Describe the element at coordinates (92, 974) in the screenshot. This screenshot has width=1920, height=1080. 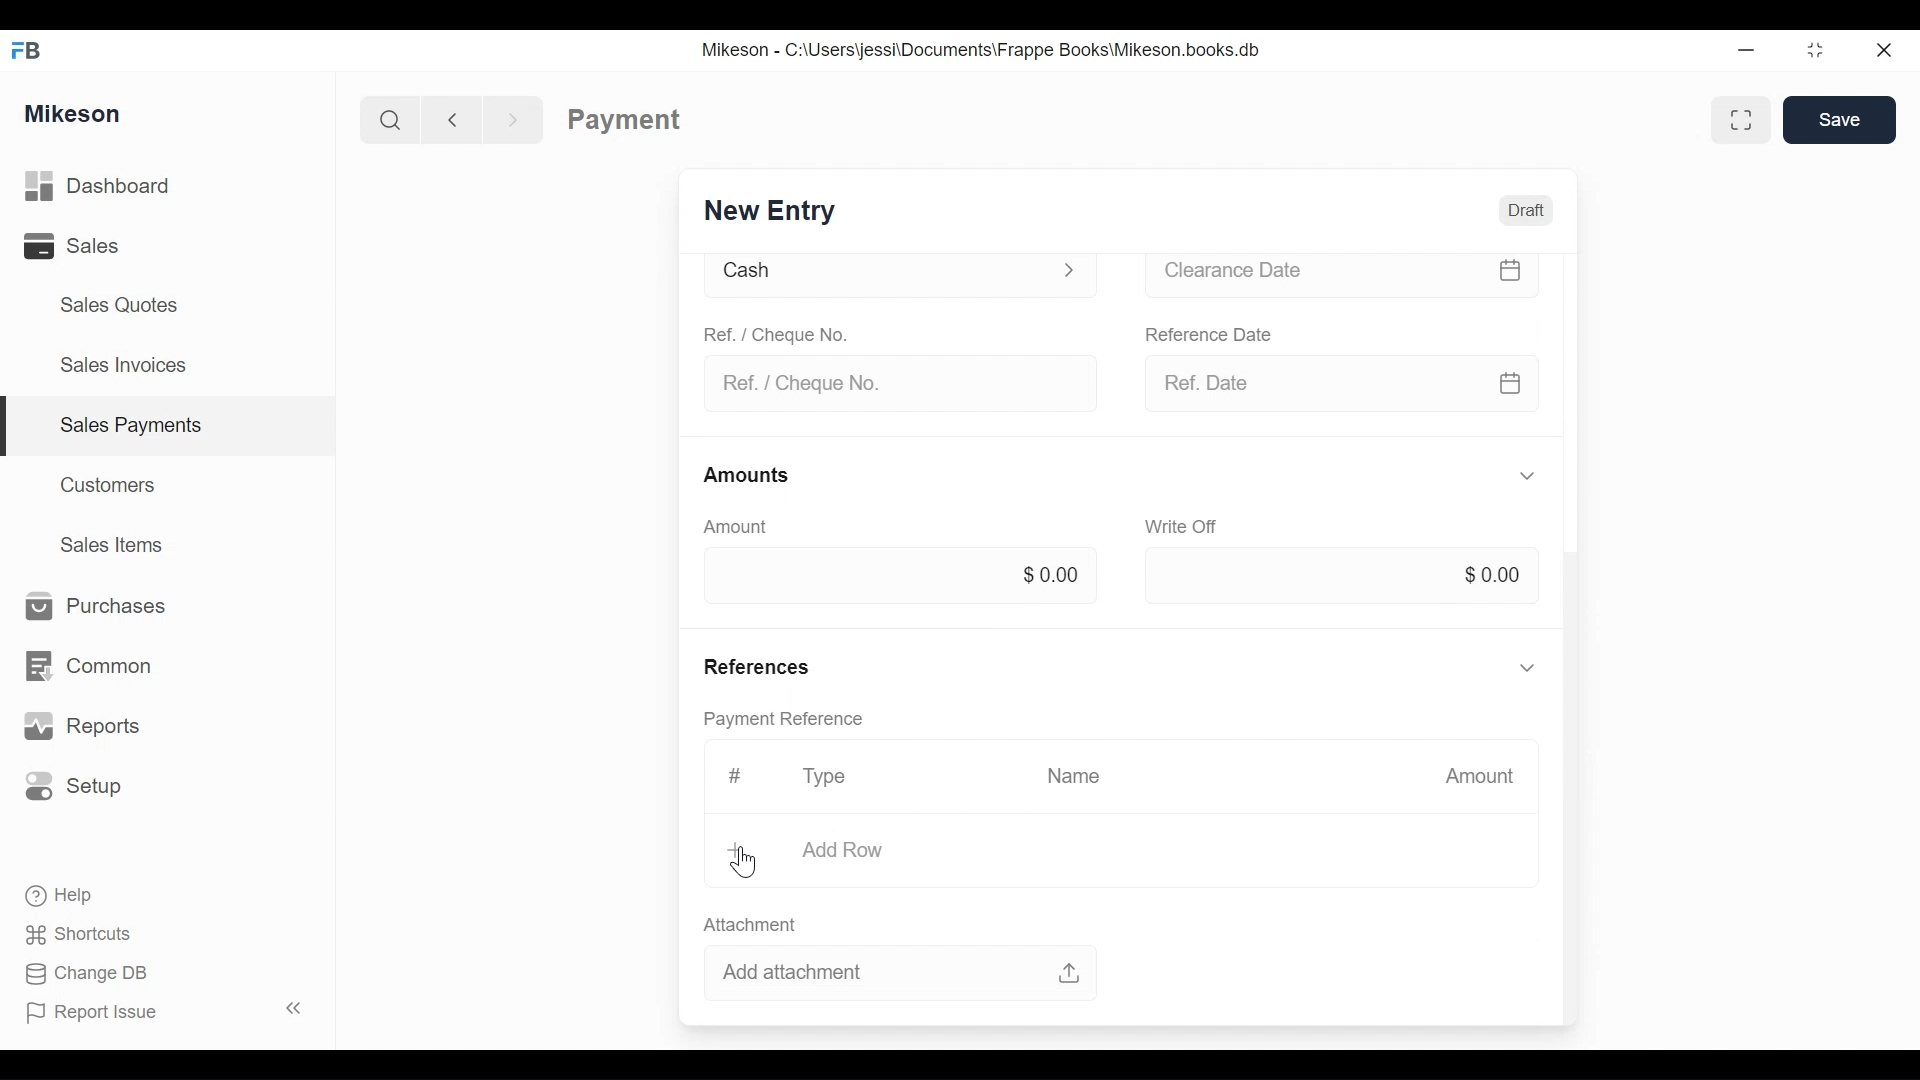
I see `Change DB` at that location.